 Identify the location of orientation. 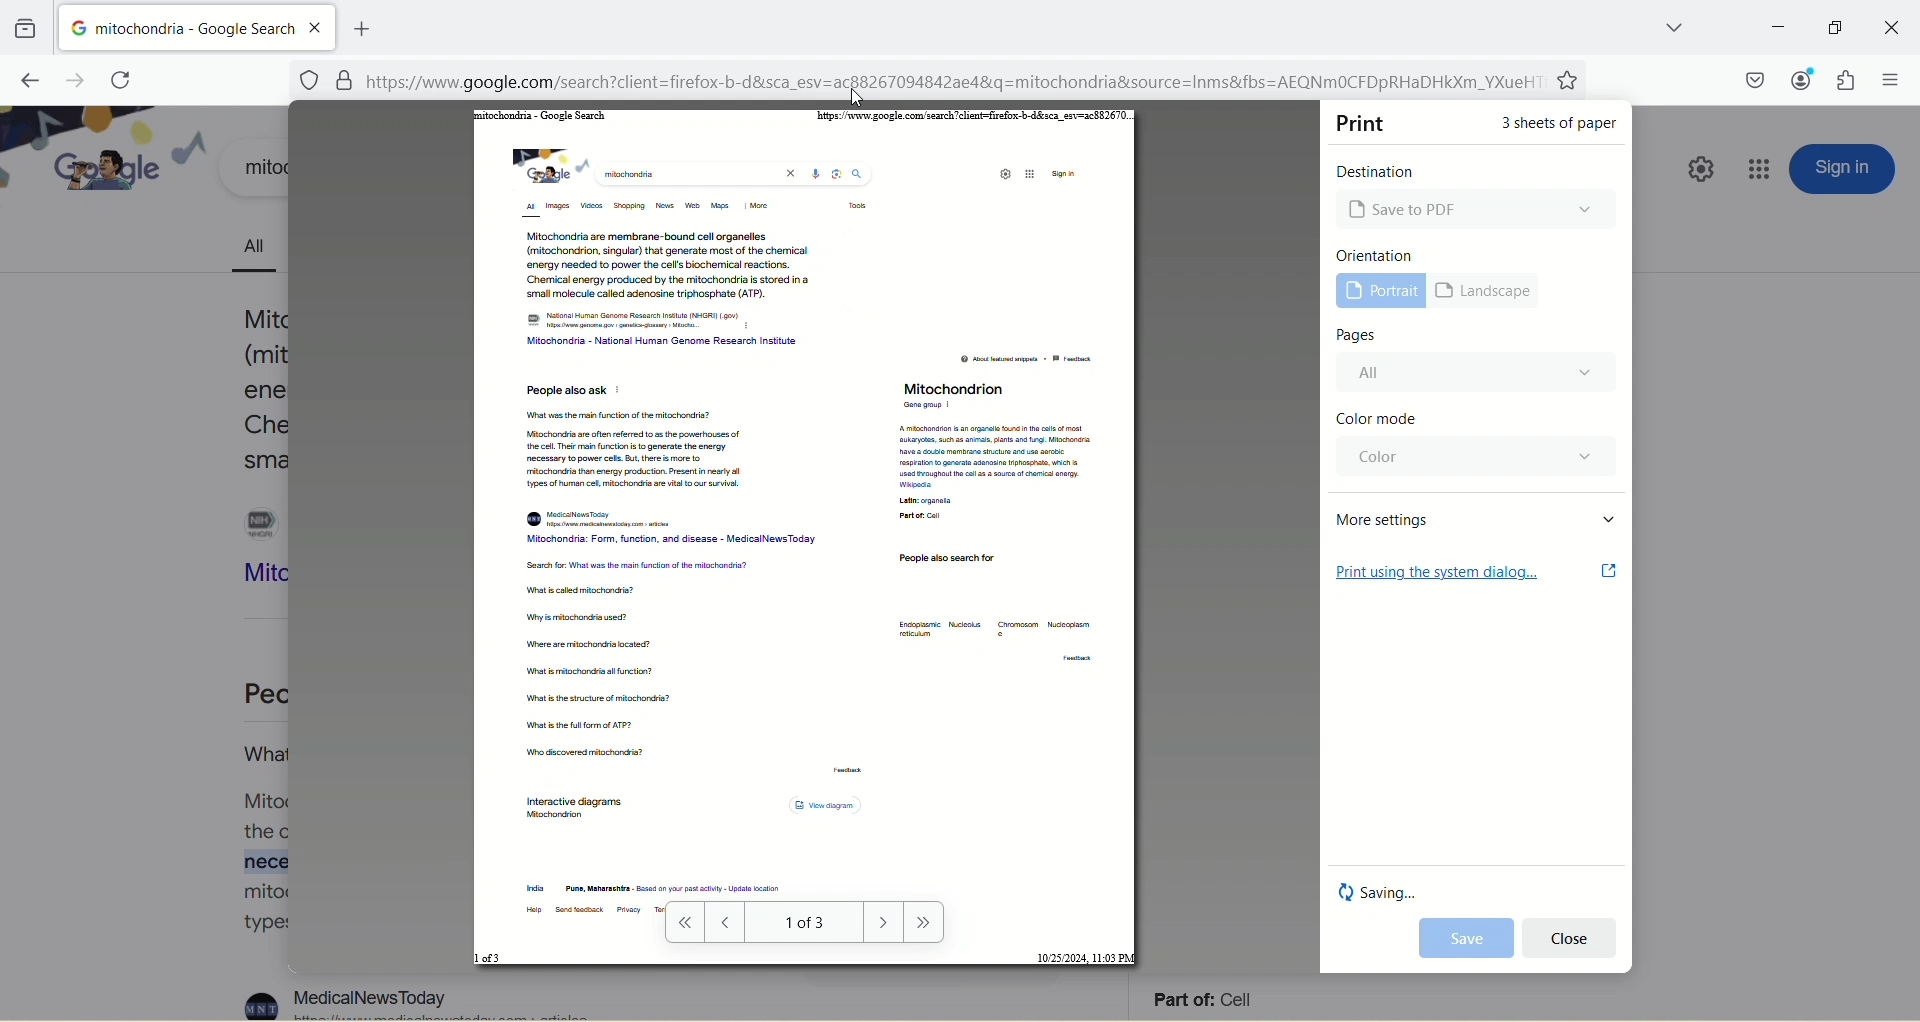
(1379, 255).